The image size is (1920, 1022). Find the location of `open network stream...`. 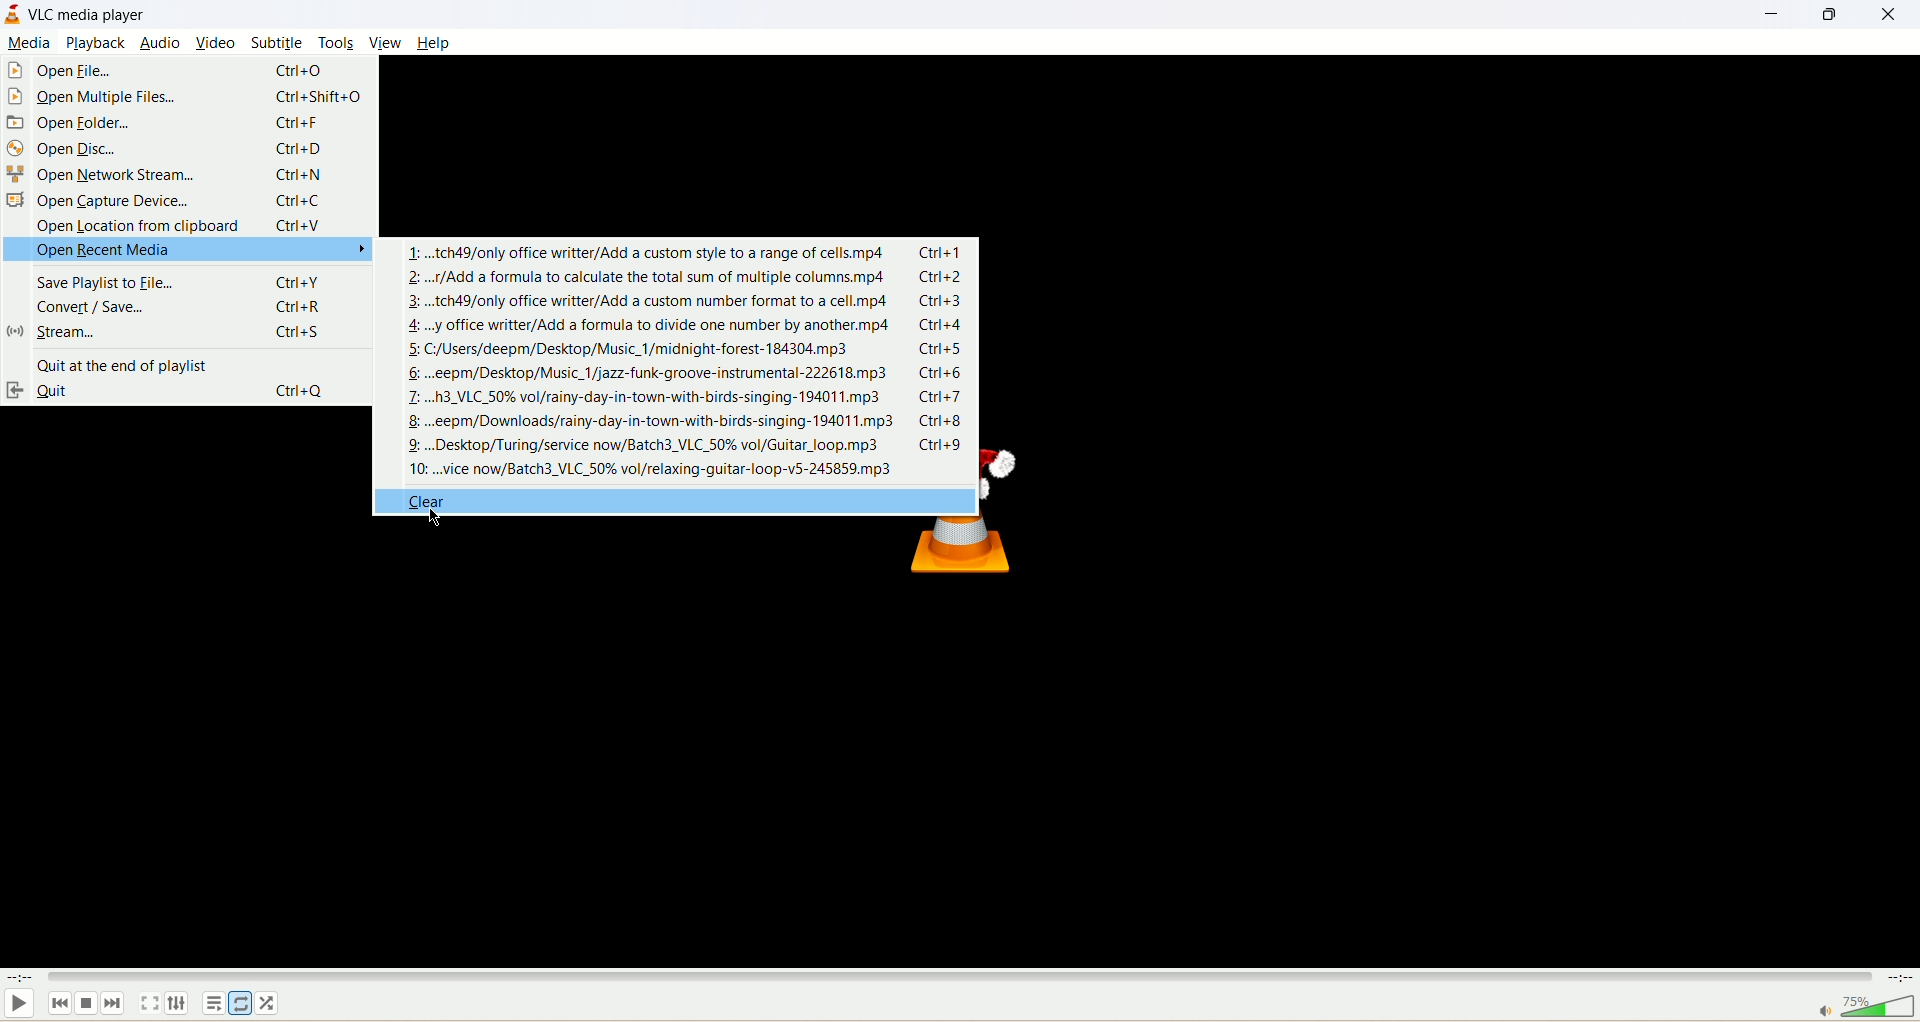

open network stream... is located at coordinates (110, 174).